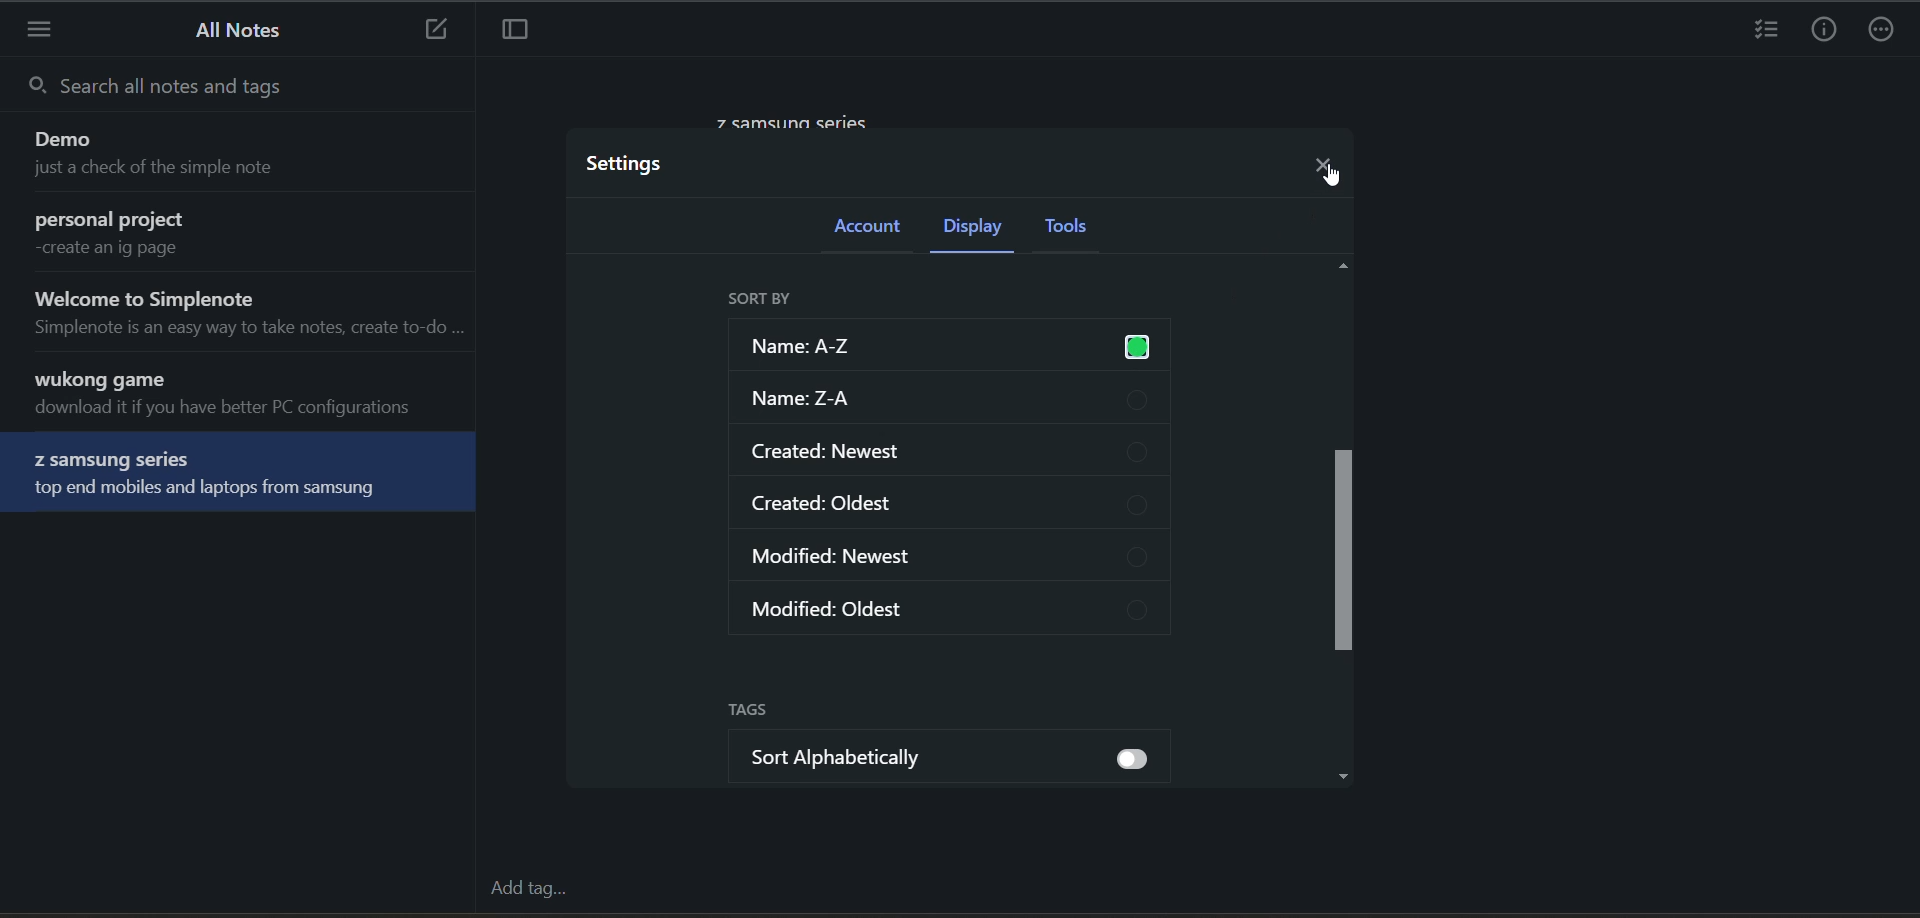  What do you see at coordinates (948, 346) in the screenshot?
I see `name: A-Z - enabled` at bounding box center [948, 346].